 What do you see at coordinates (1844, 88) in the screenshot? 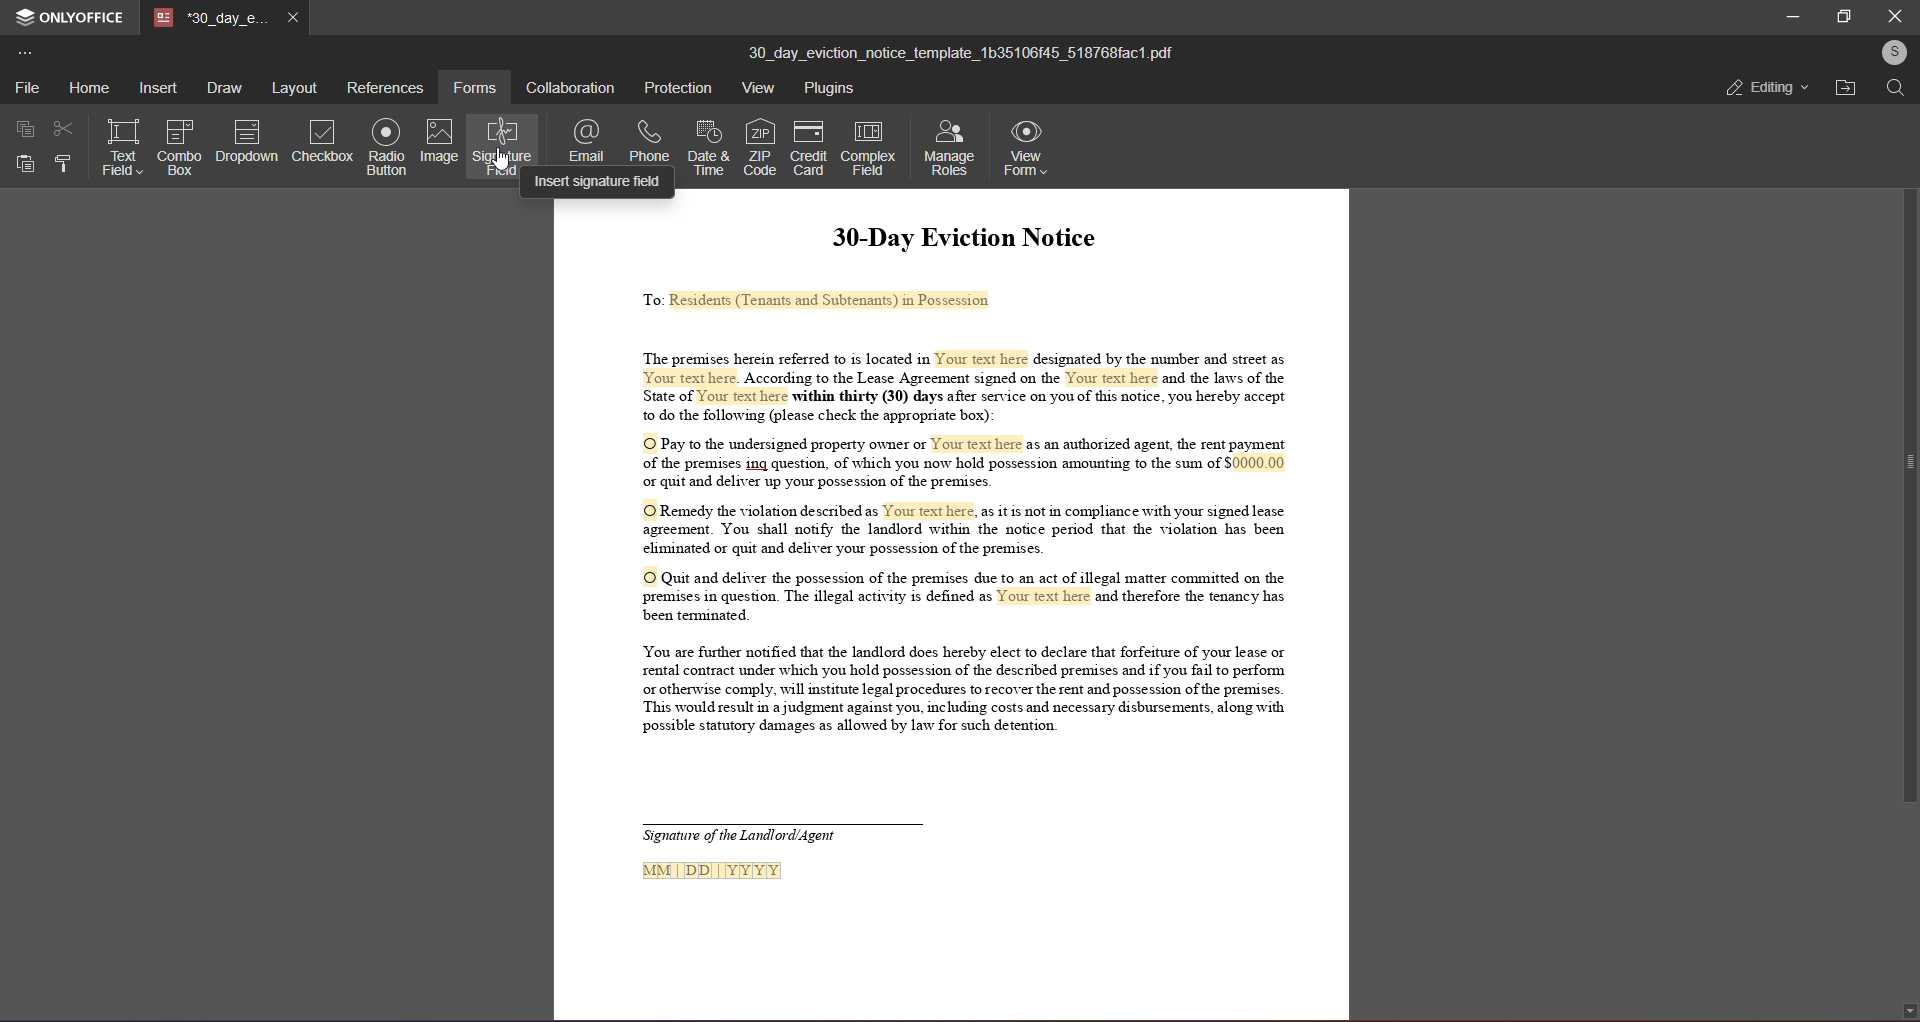
I see `open file location` at bounding box center [1844, 88].